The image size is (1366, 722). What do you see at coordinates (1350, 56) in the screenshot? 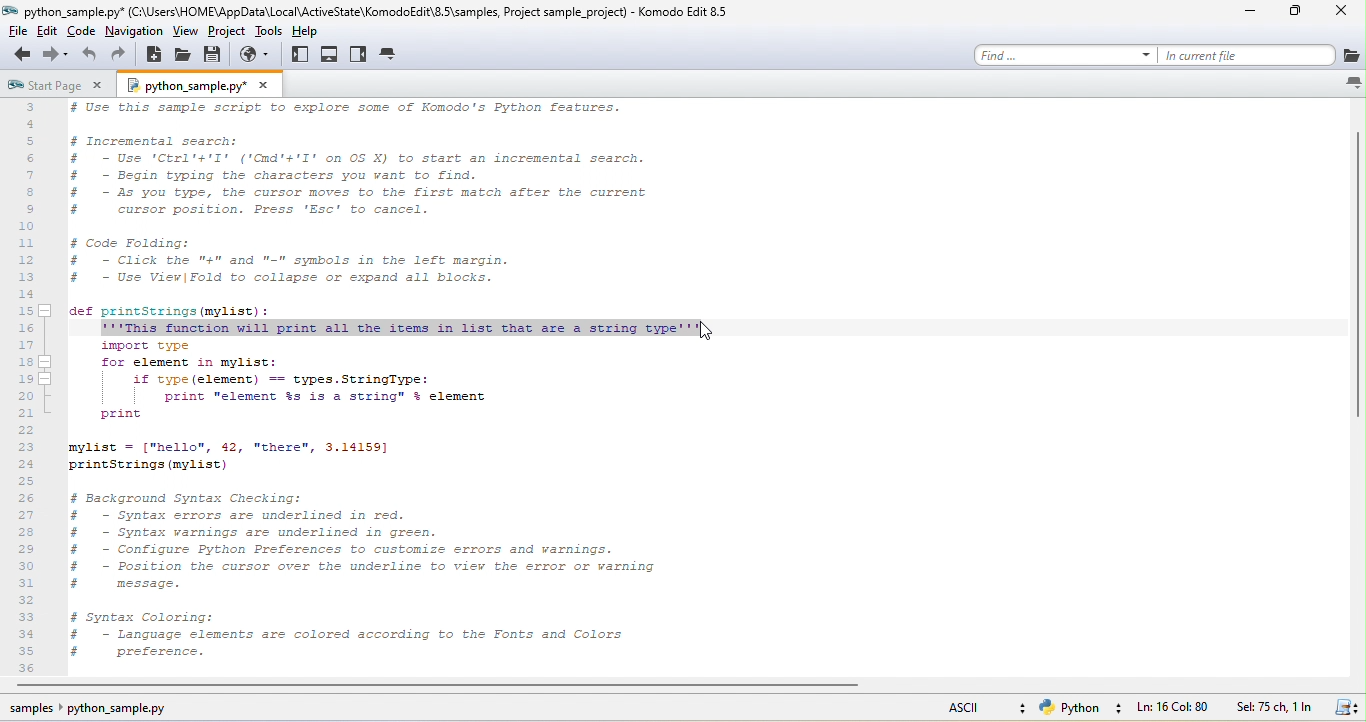
I see `icon` at bounding box center [1350, 56].